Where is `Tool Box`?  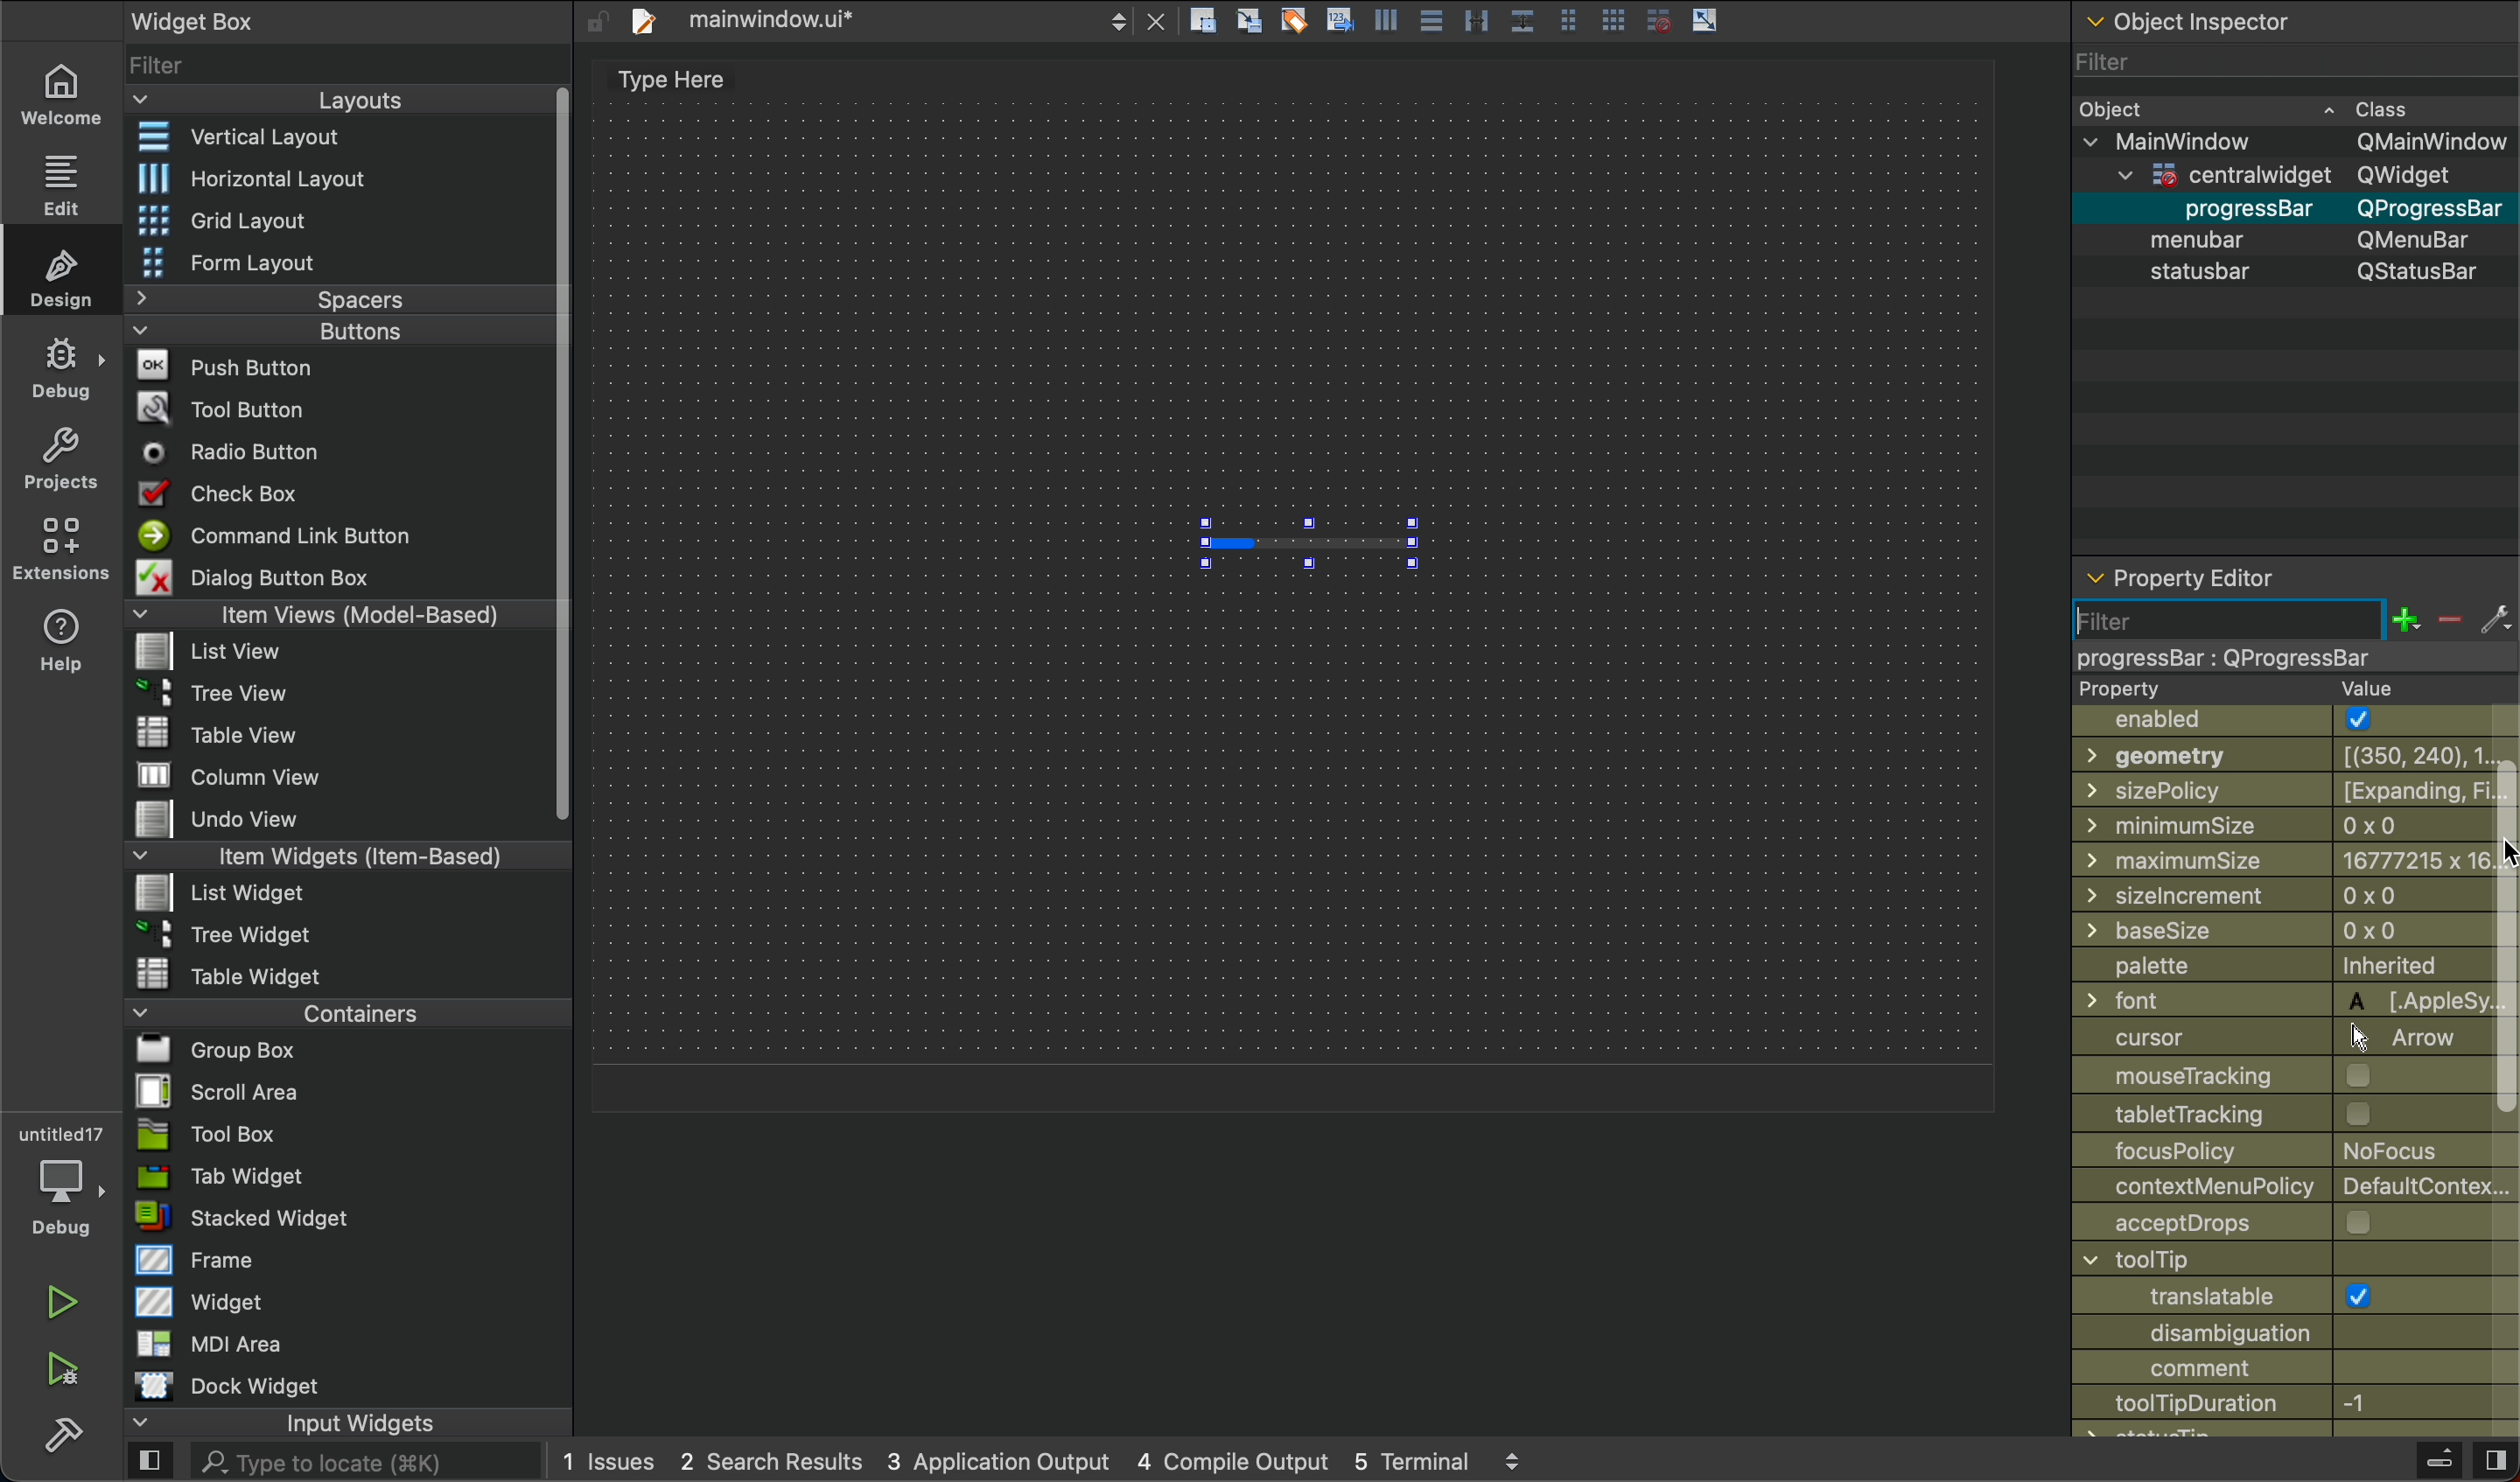
Tool Box is located at coordinates (207, 1134).